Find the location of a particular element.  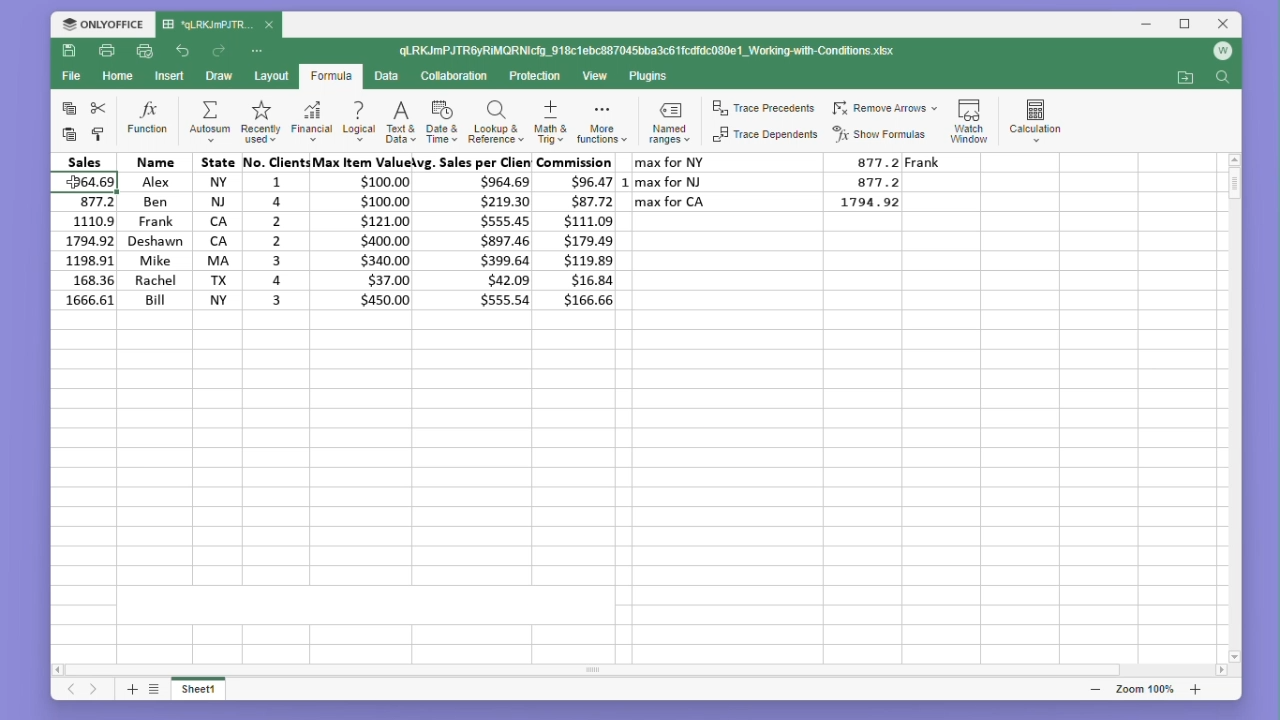

cut is located at coordinates (99, 108).